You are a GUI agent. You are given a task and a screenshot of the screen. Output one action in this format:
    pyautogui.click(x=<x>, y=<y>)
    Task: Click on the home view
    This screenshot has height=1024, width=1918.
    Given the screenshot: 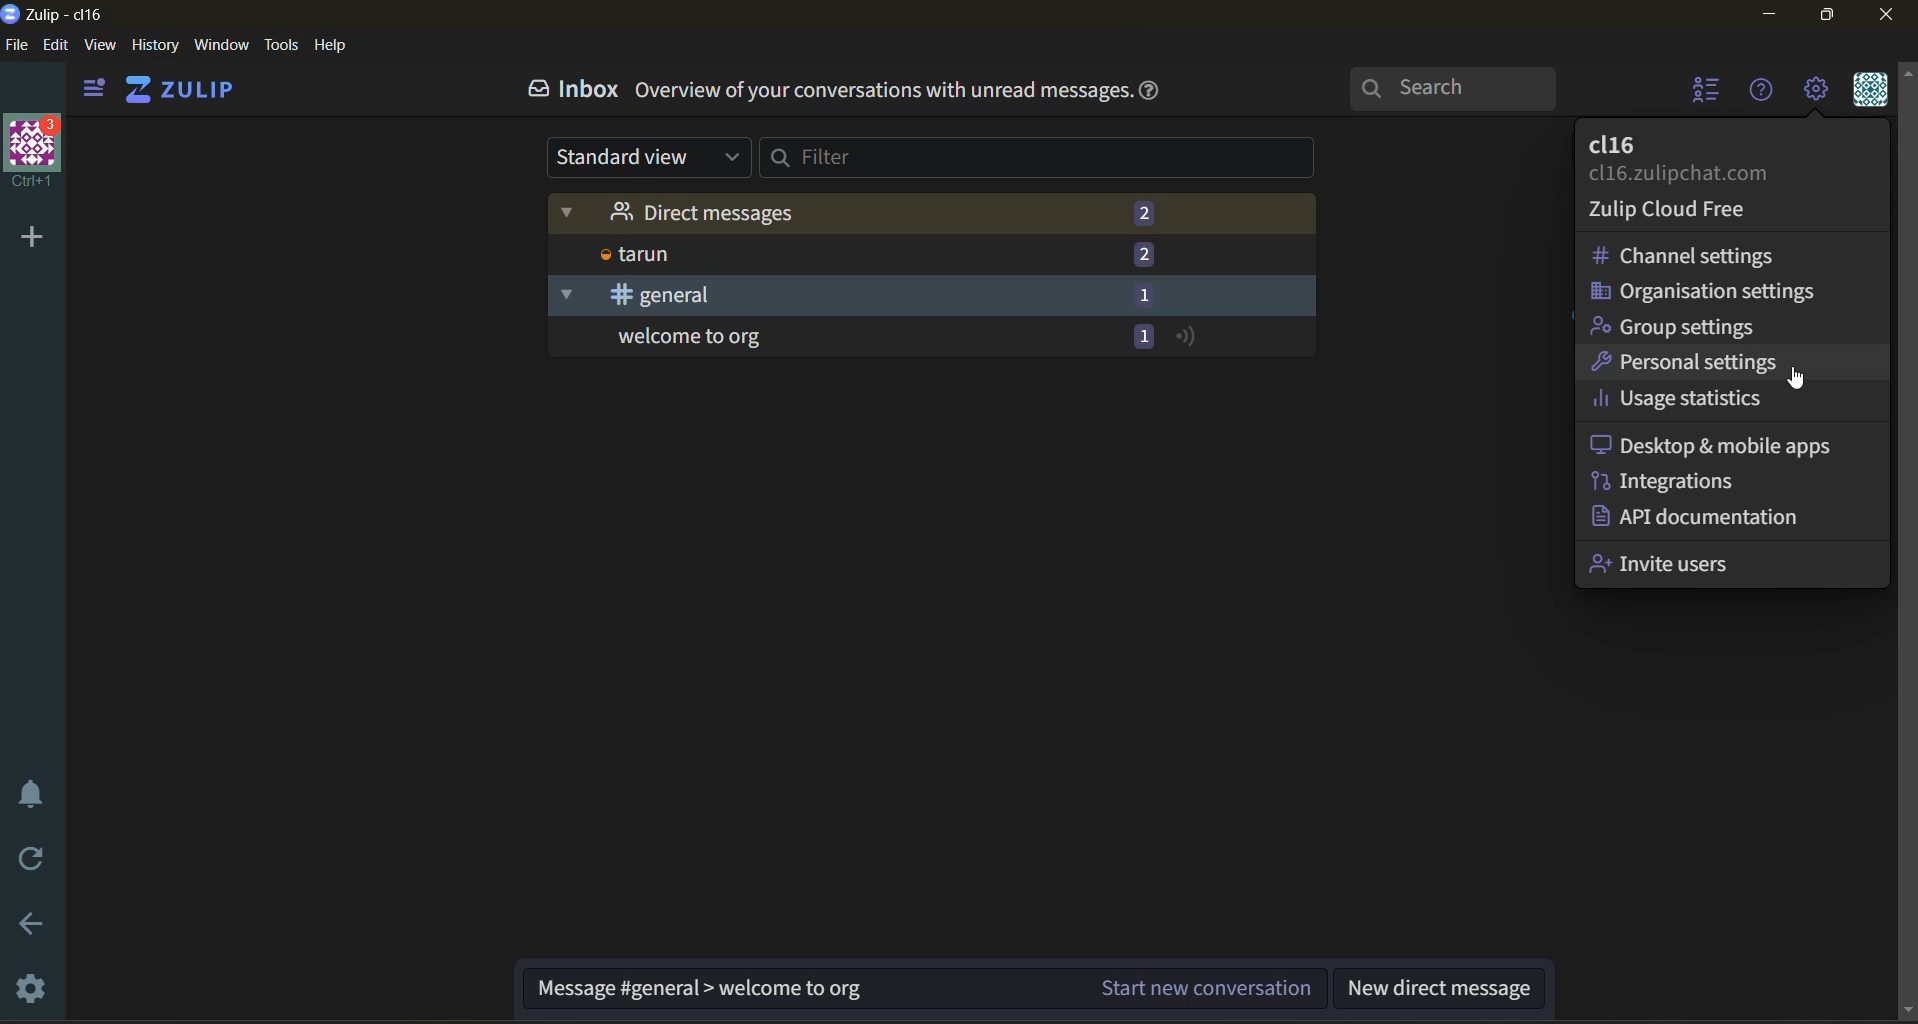 What is the action you would take?
    pyautogui.click(x=176, y=89)
    